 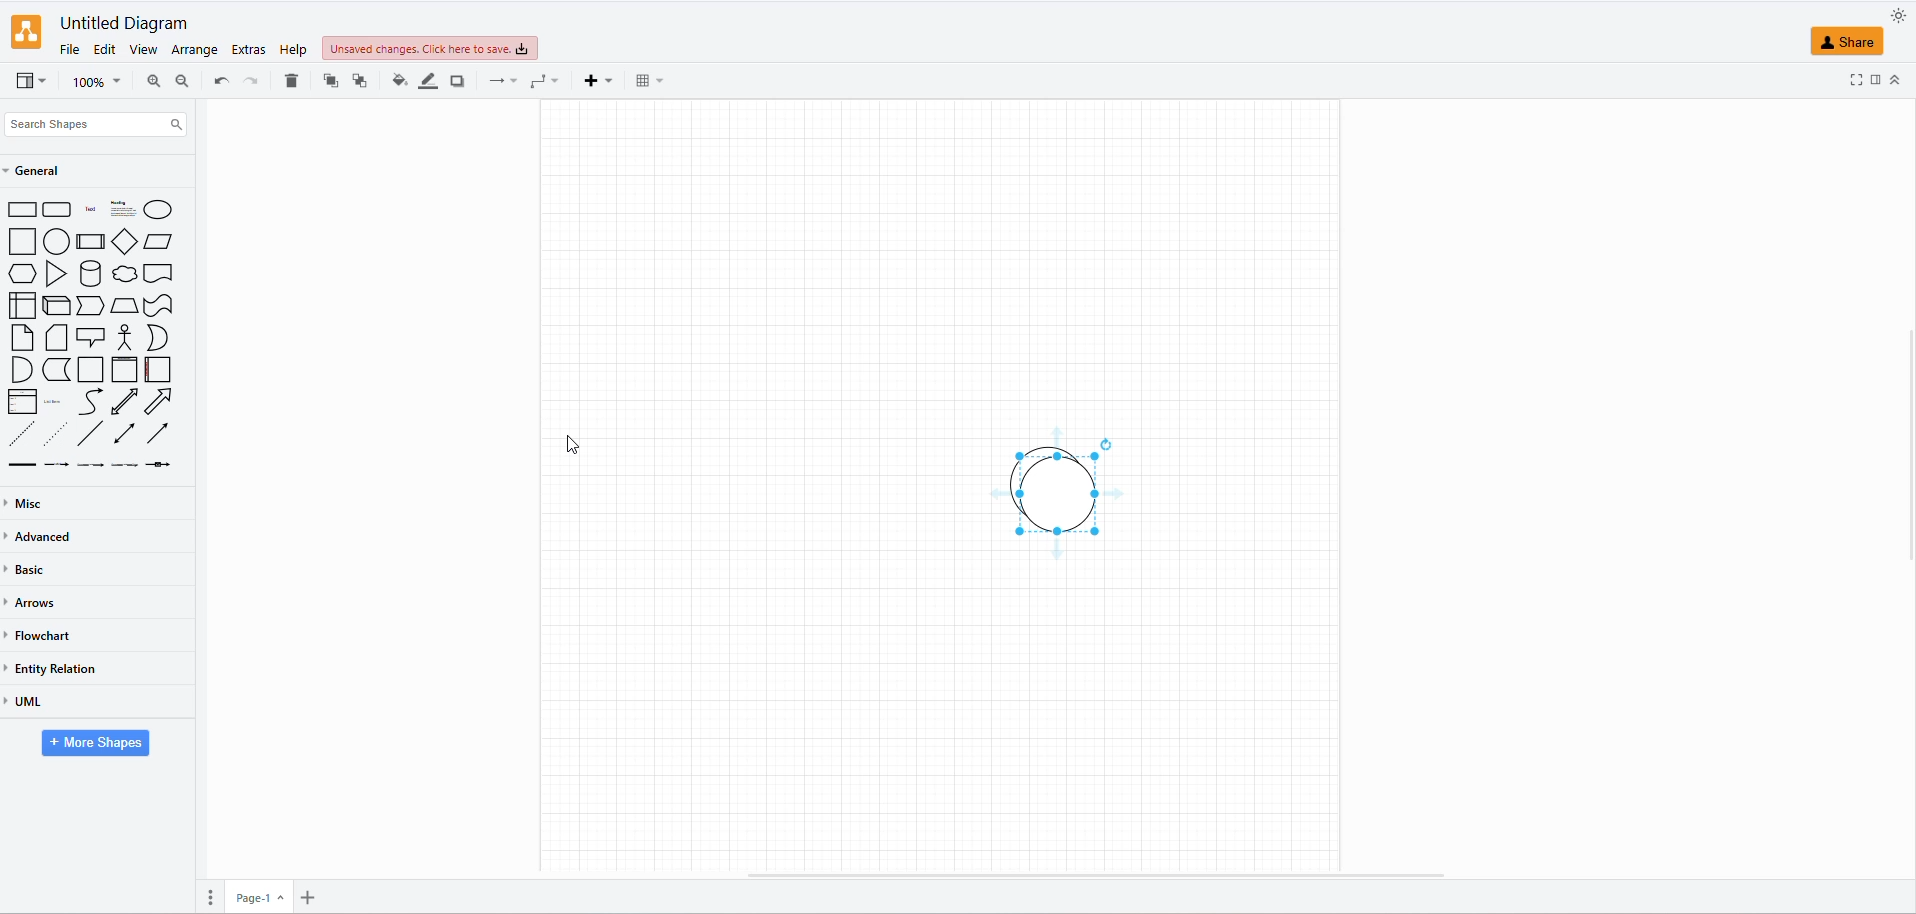 I want to click on ZOOM IN, so click(x=149, y=82).